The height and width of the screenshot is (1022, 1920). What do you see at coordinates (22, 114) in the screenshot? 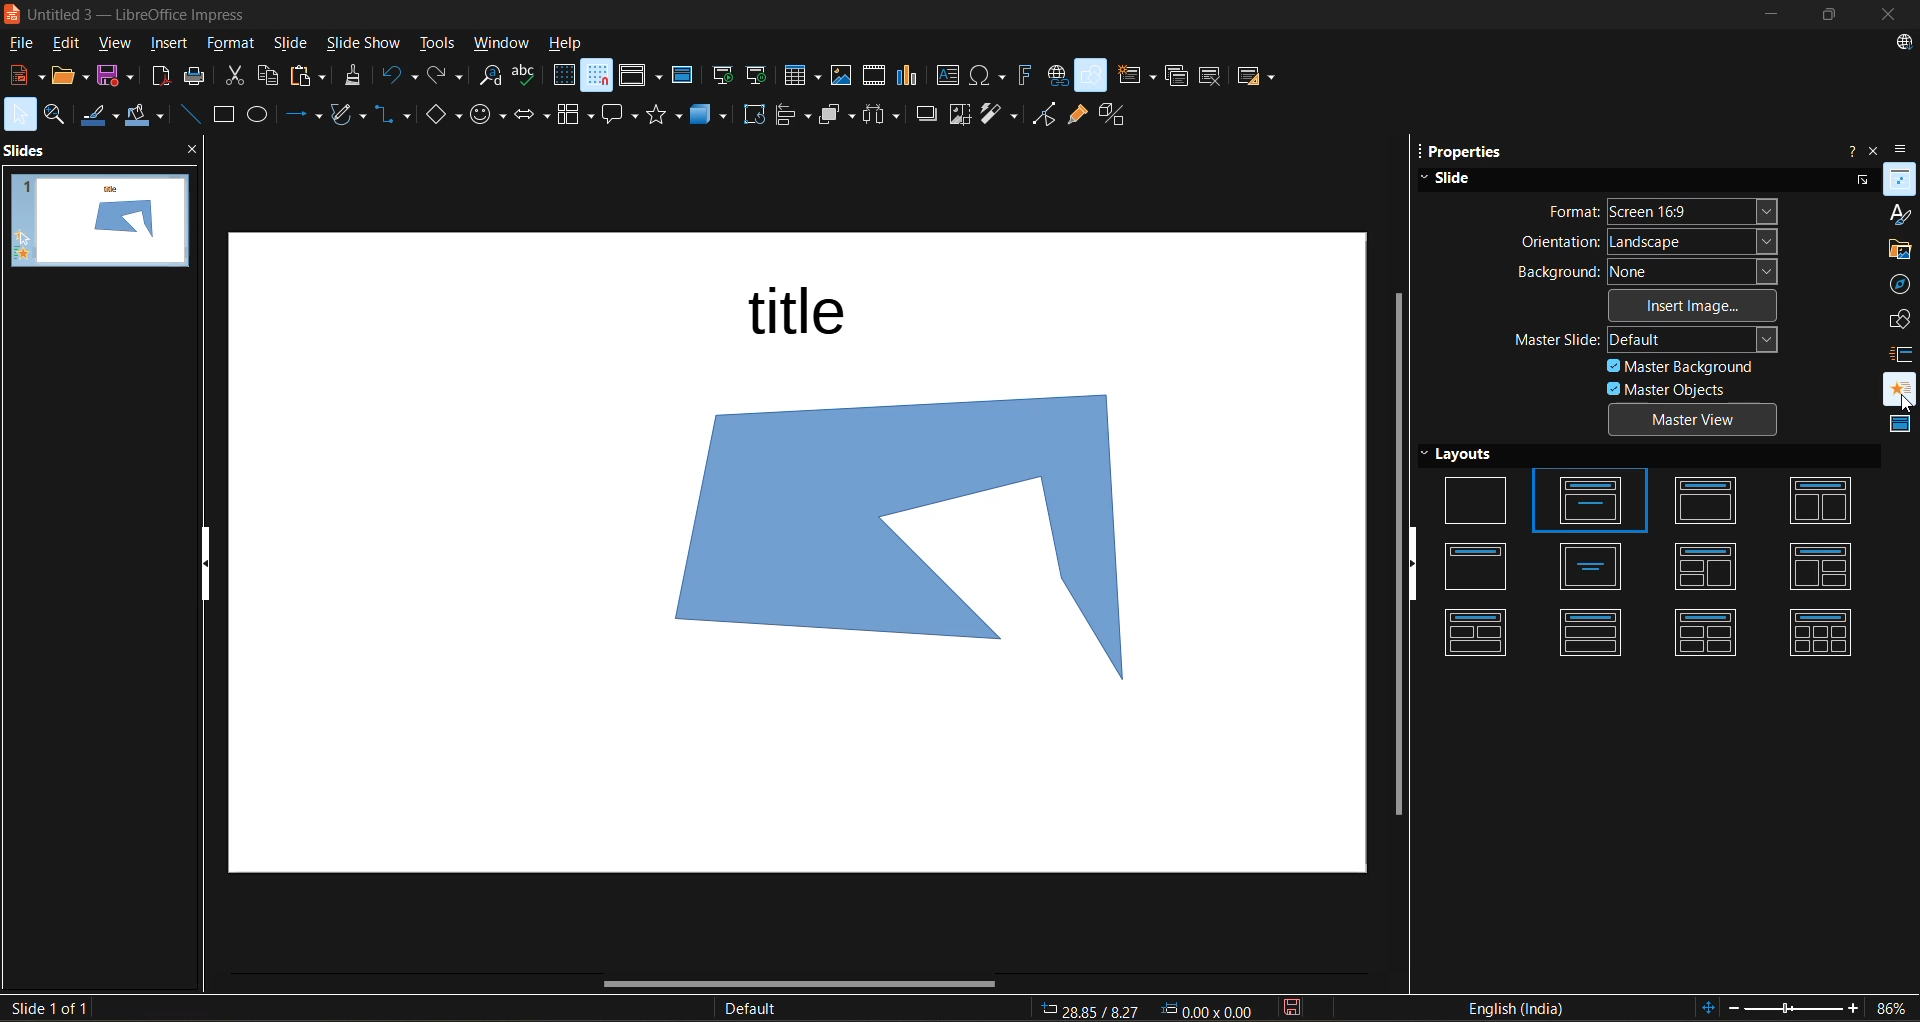
I see `select` at bounding box center [22, 114].